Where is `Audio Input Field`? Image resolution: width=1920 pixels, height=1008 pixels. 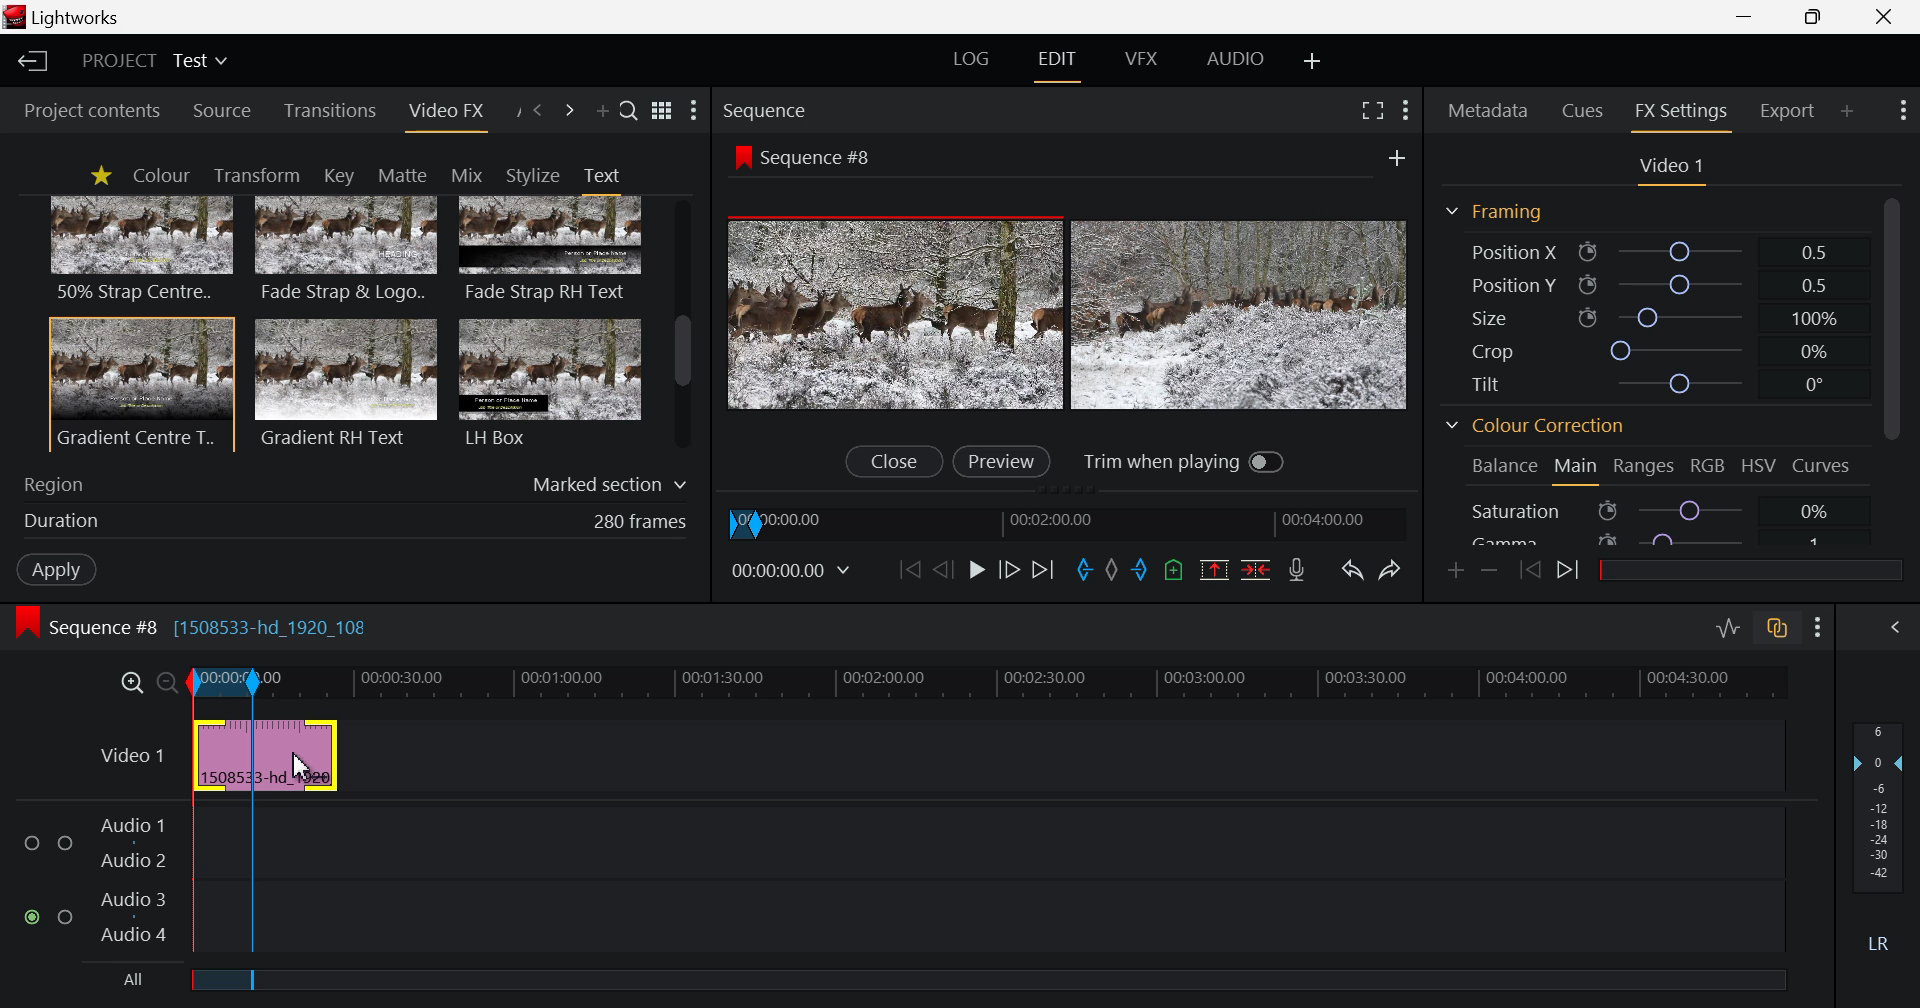 Audio Input Field is located at coordinates (991, 876).